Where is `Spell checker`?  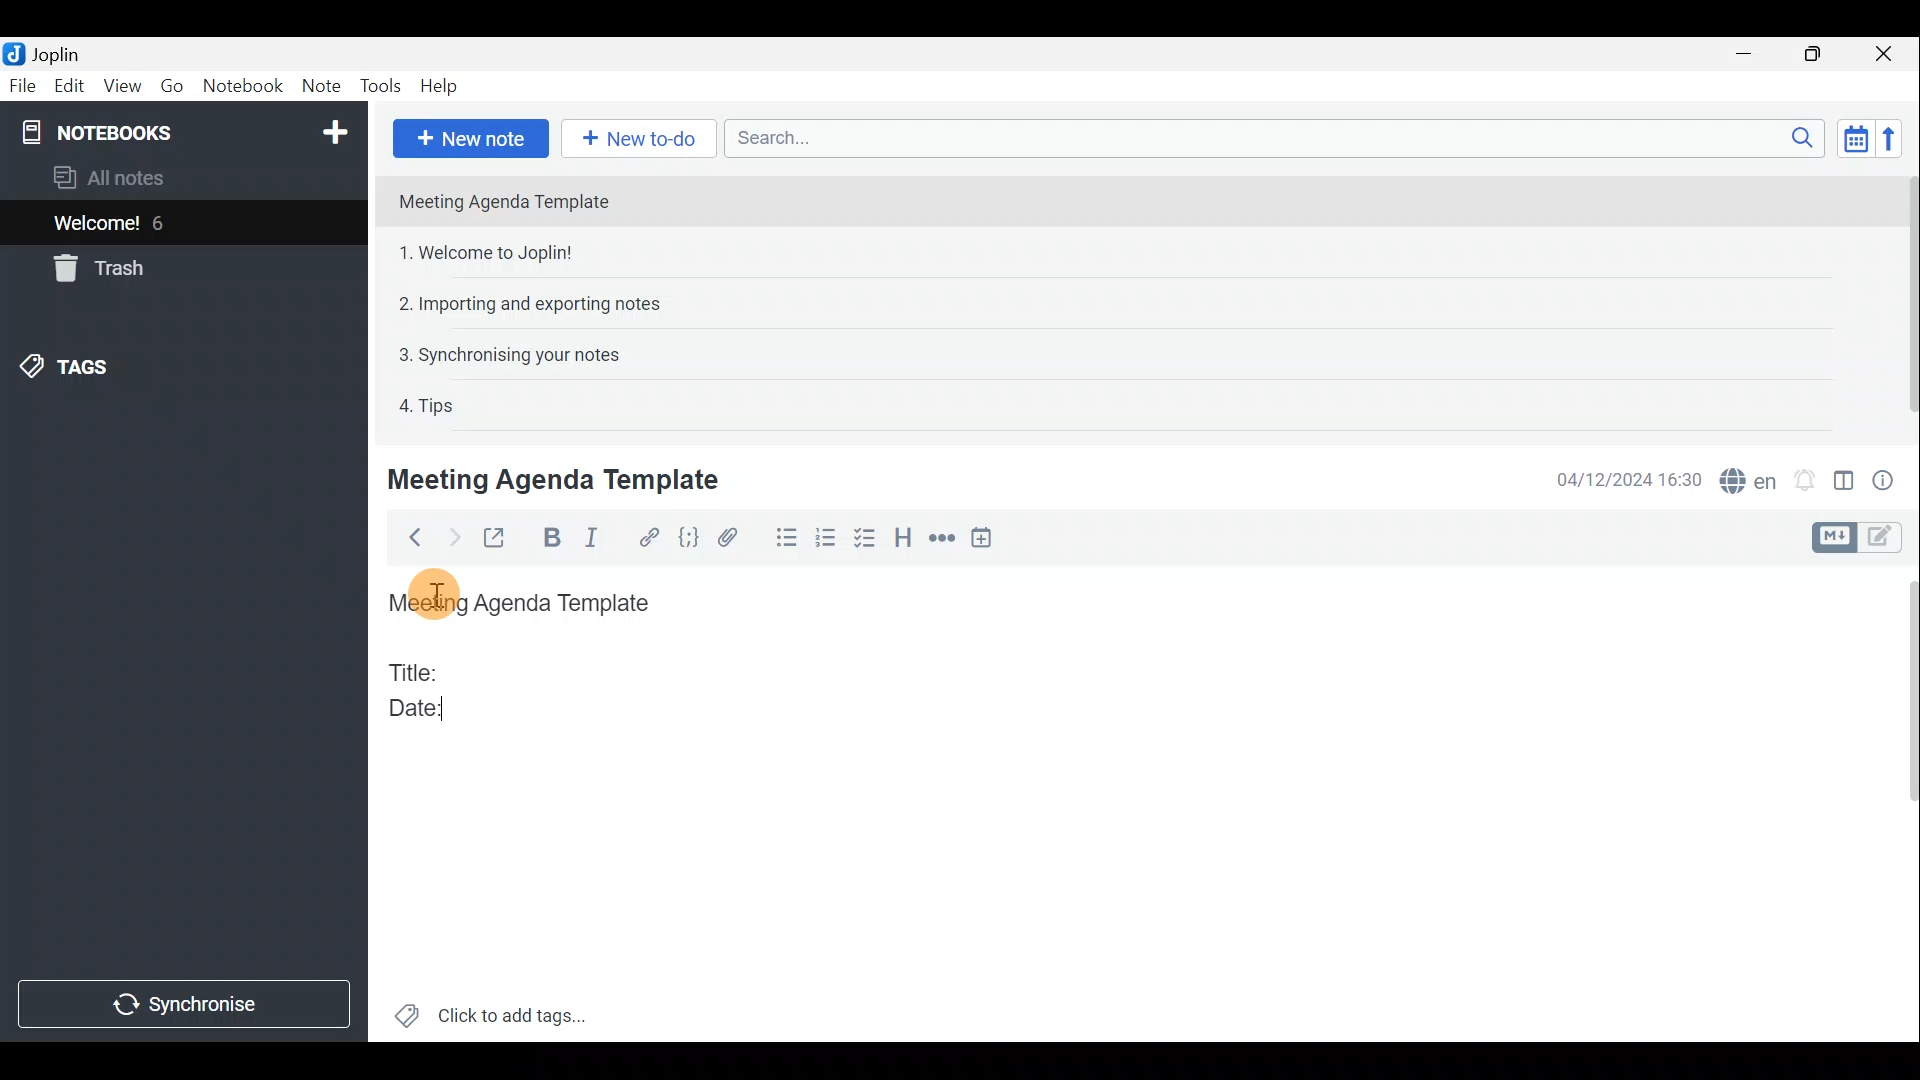
Spell checker is located at coordinates (1750, 478).